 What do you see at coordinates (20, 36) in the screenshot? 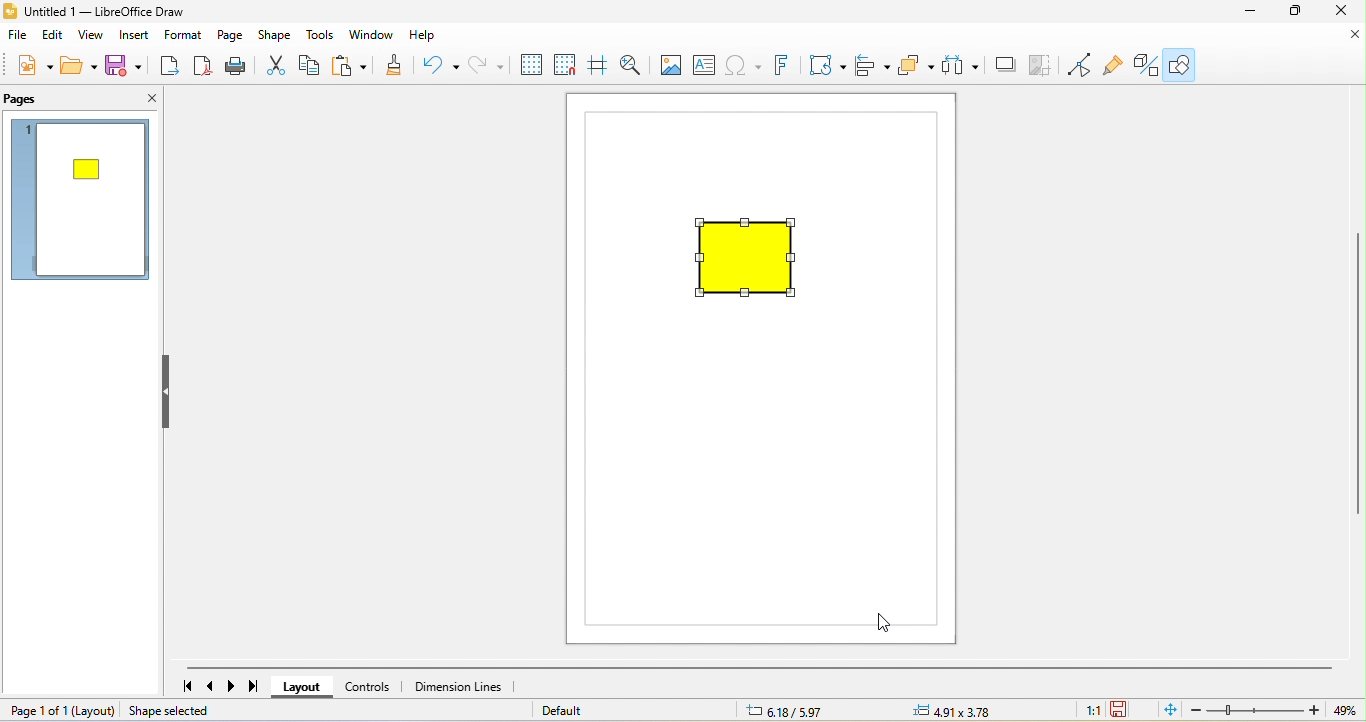
I see `file` at bounding box center [20, 36].